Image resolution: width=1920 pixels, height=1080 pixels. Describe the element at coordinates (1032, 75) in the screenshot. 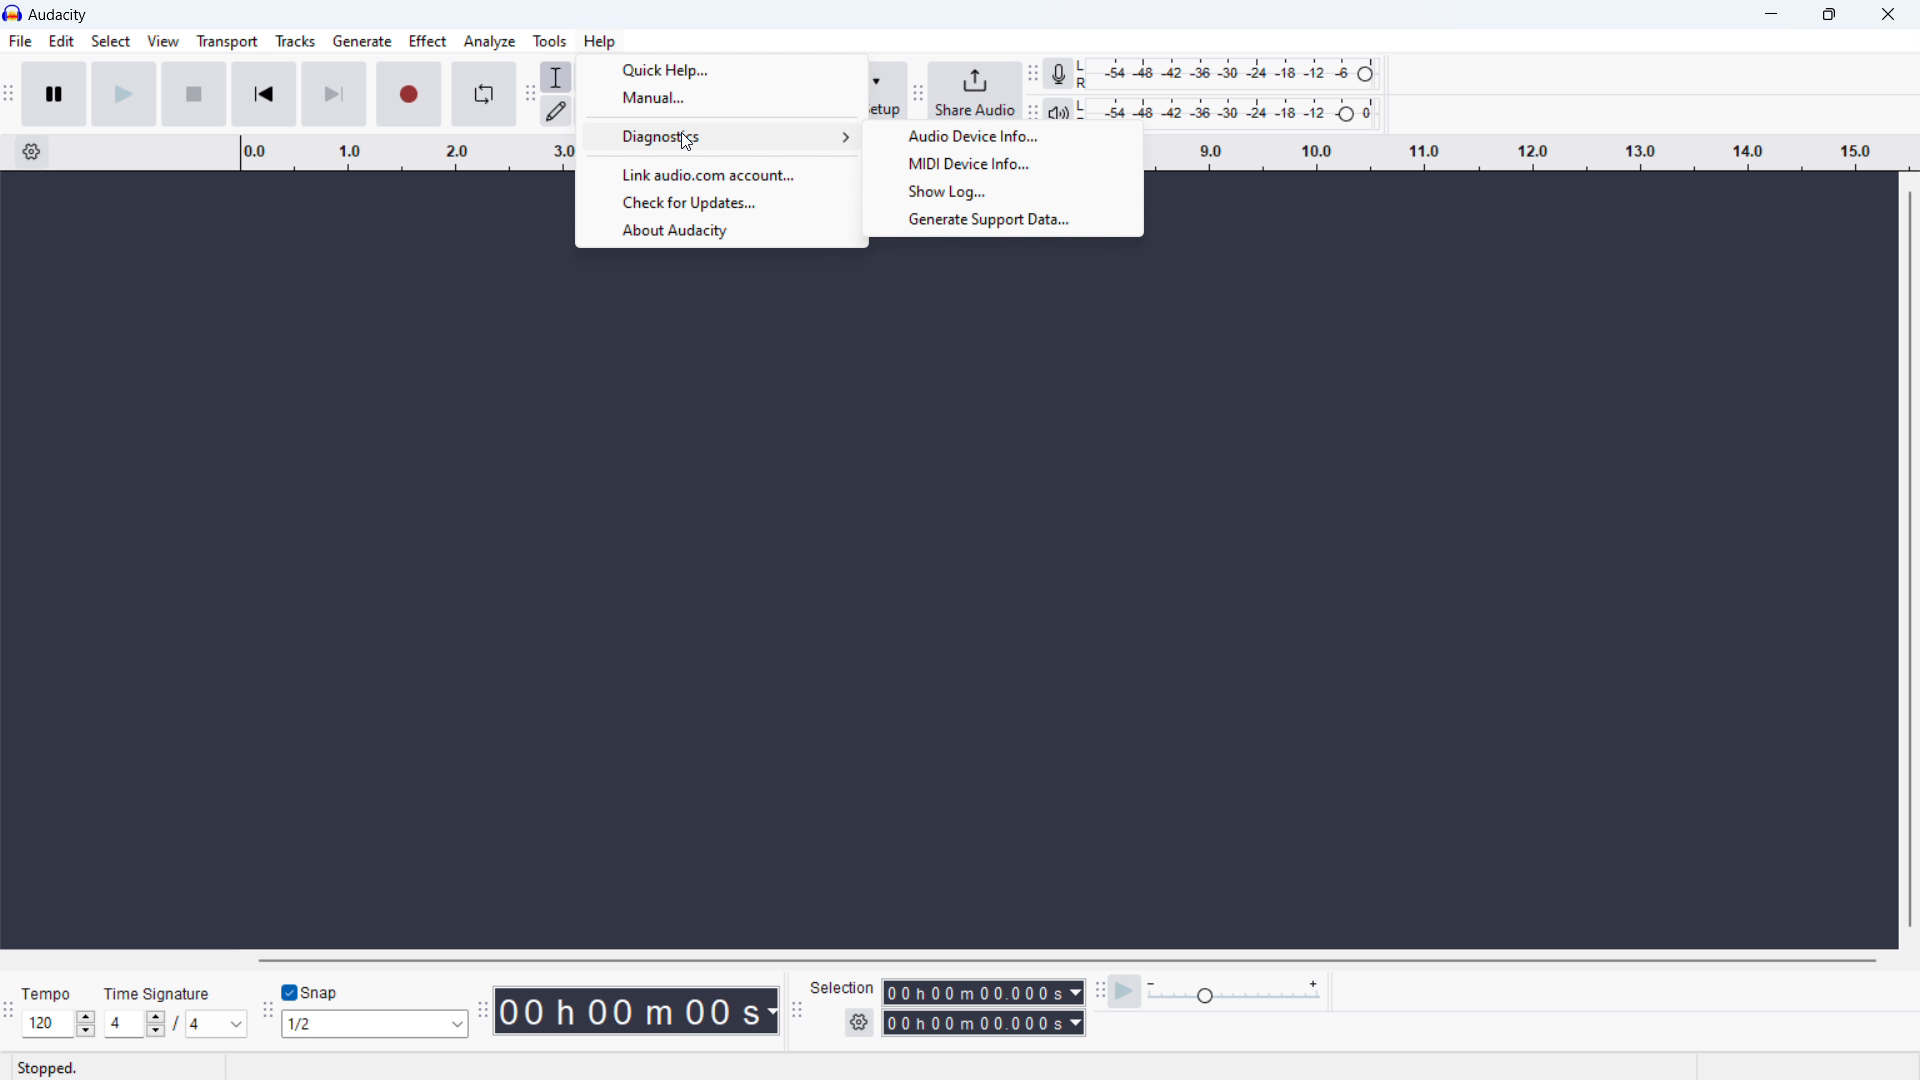

I see `recording meter toolbar` at that location.